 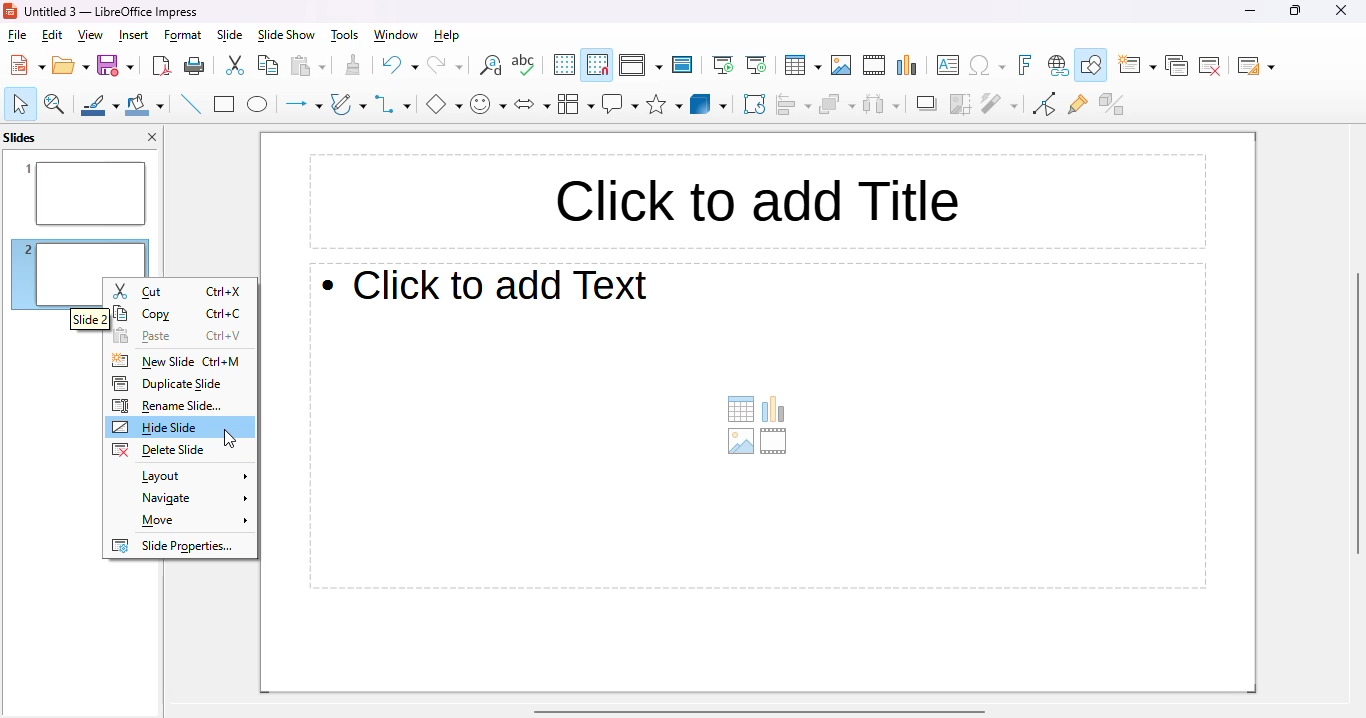 What do you see at coordinates (709, 104) in the screenshot?
I see `3D objects` at bounding box center [709, 104].